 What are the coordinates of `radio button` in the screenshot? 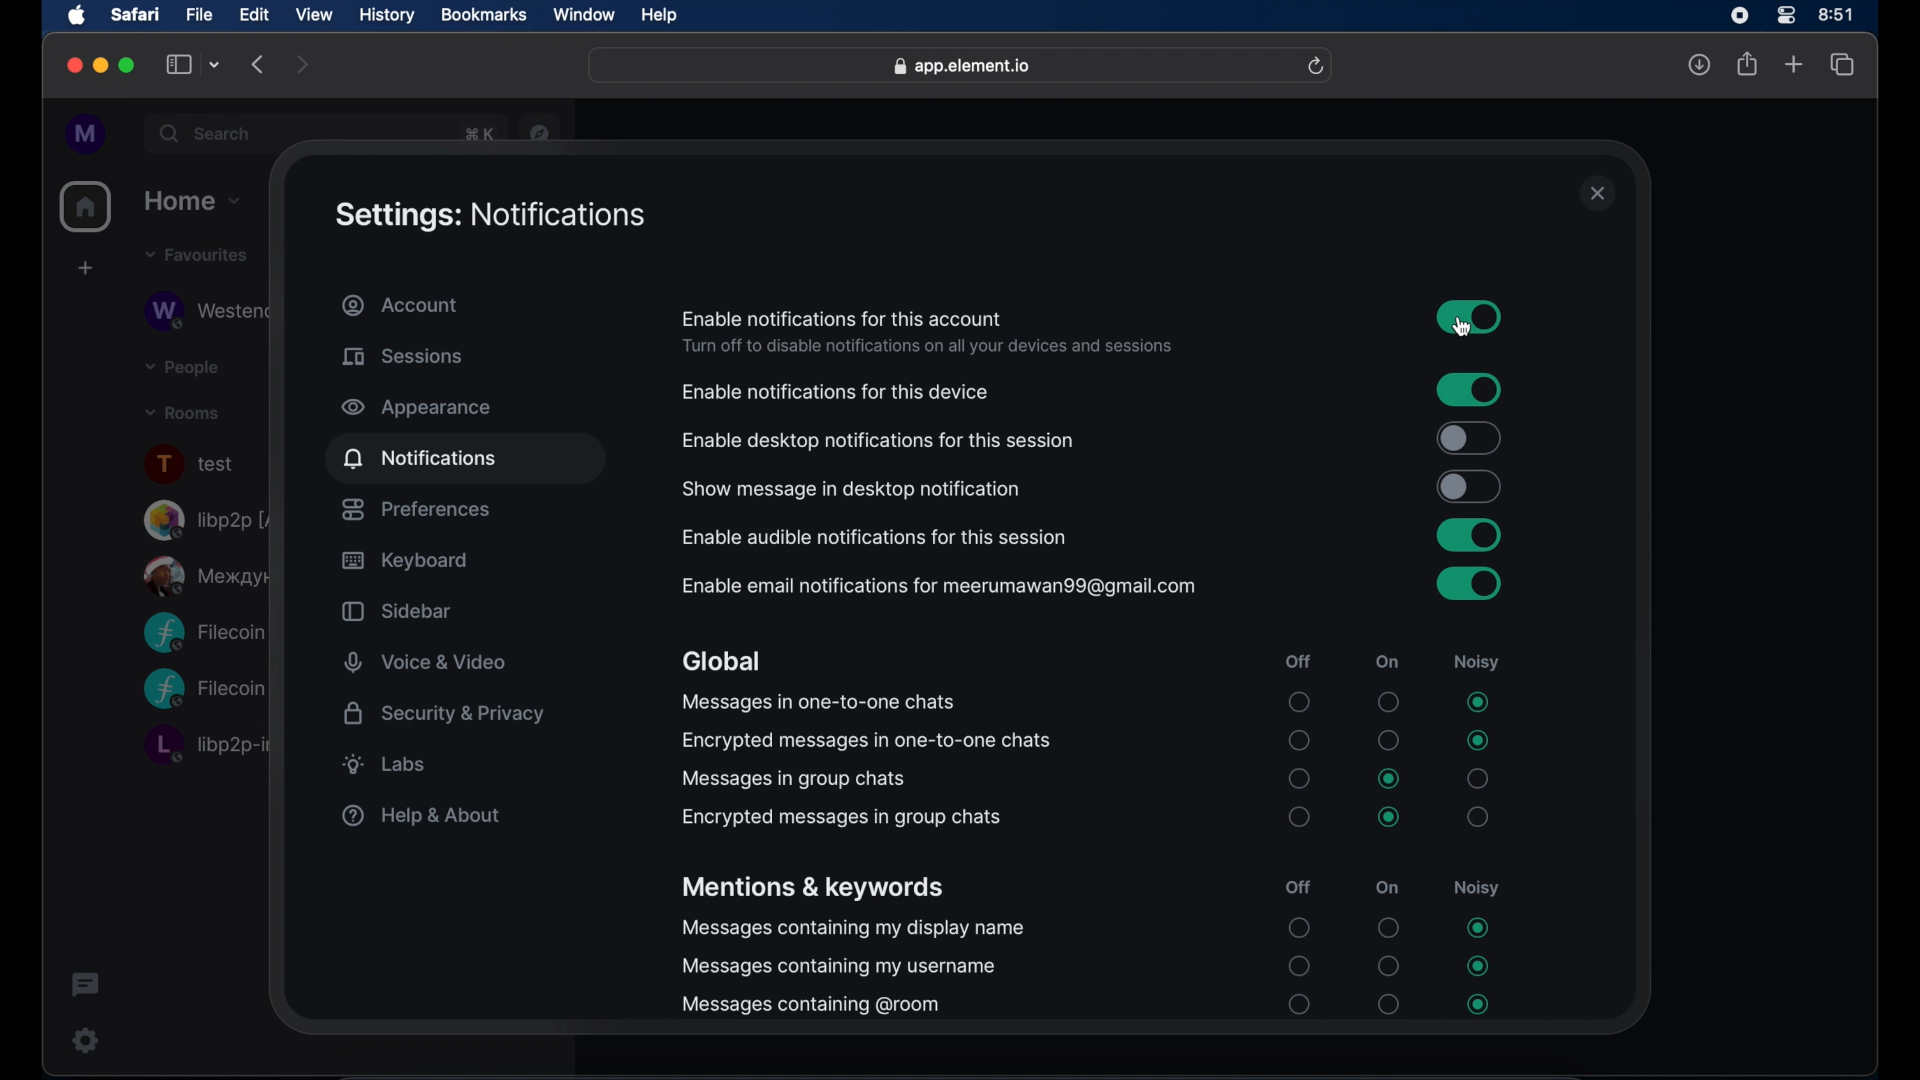 It's located at (1298, 779).